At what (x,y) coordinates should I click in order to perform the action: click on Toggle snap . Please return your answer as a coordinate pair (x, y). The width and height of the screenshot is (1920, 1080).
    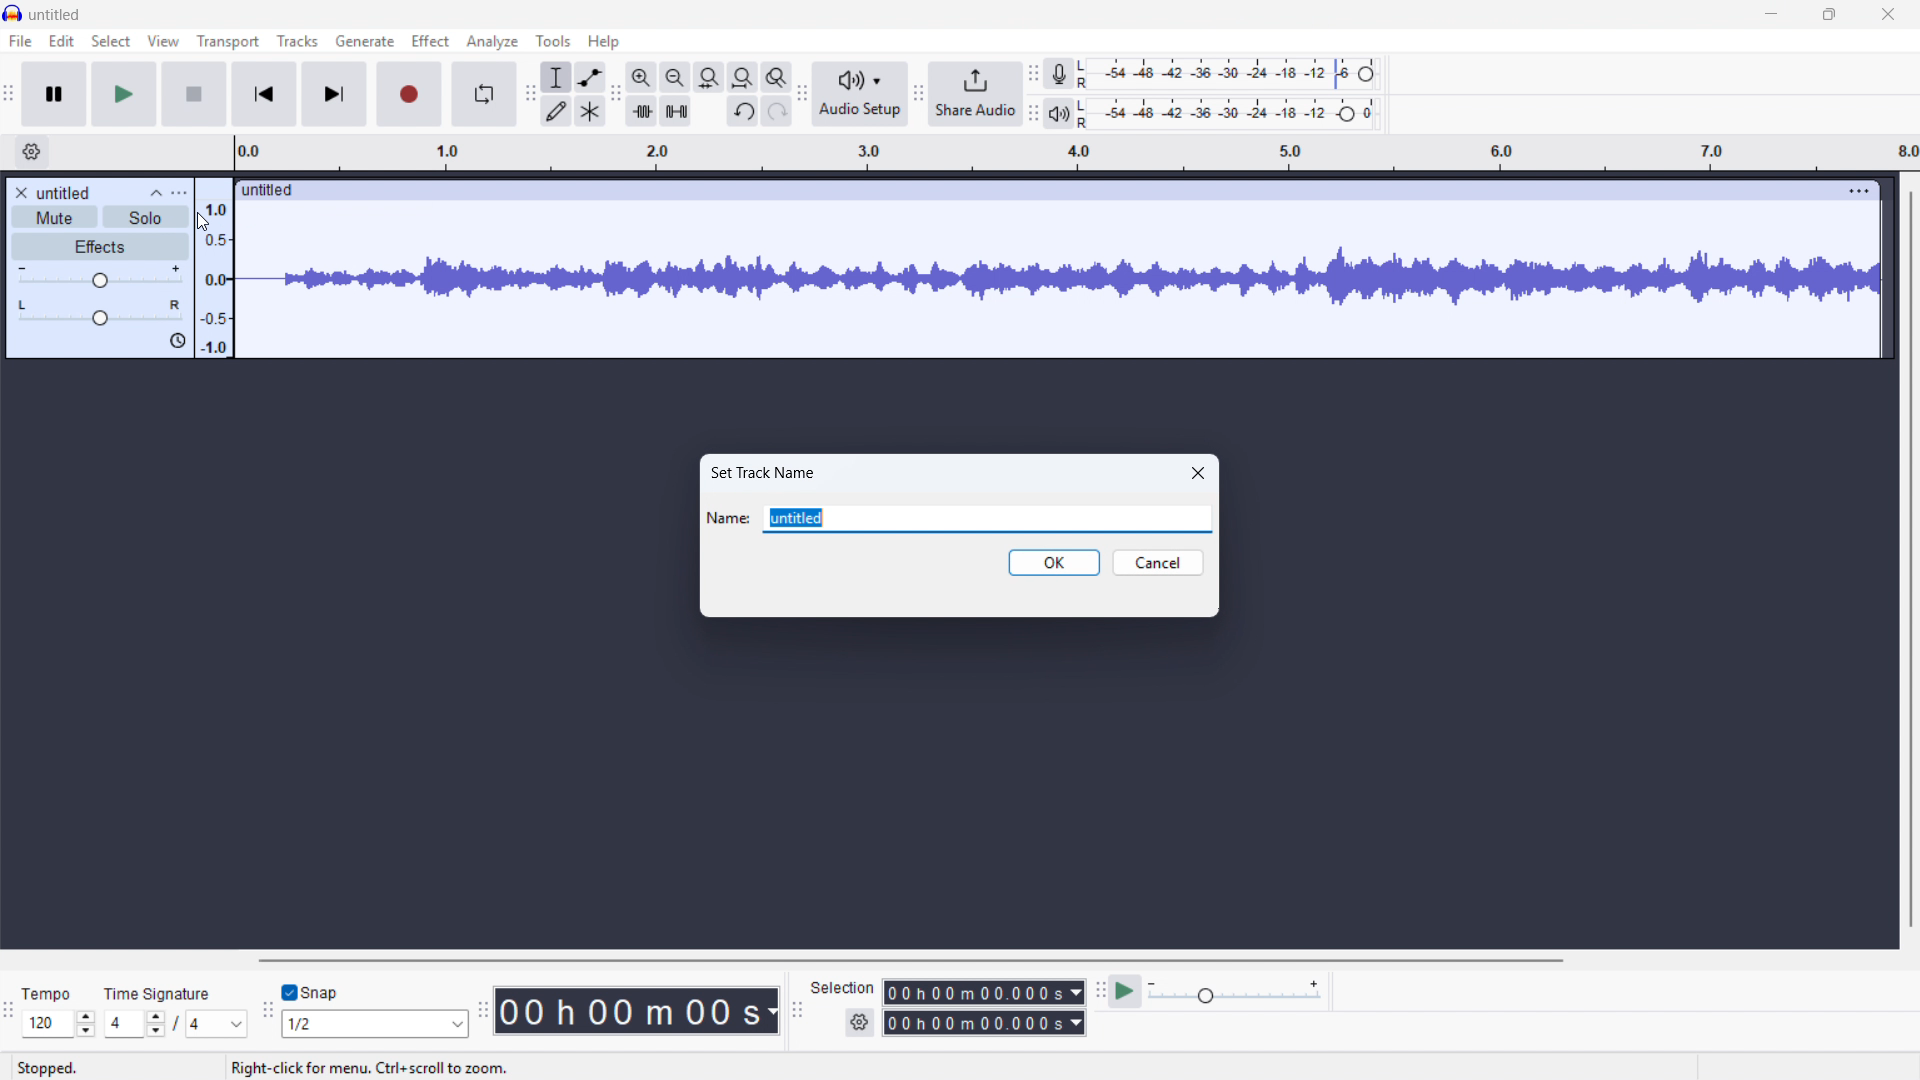
    Looking at the image, I should click on (311, 992).